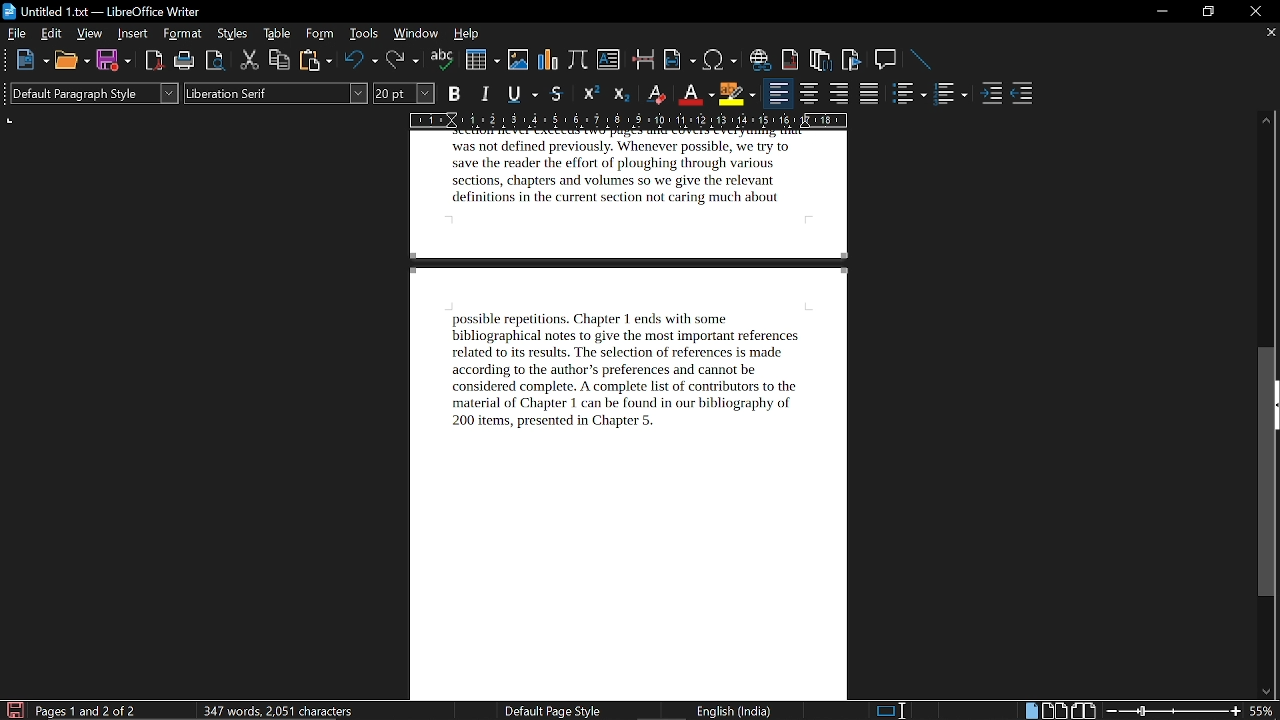 Image resolution: width=1280 pixels, height=720 pixels. Describe the element at coordinates (910, 95) in the screenshot. I see `toggle ordered list` at that location.